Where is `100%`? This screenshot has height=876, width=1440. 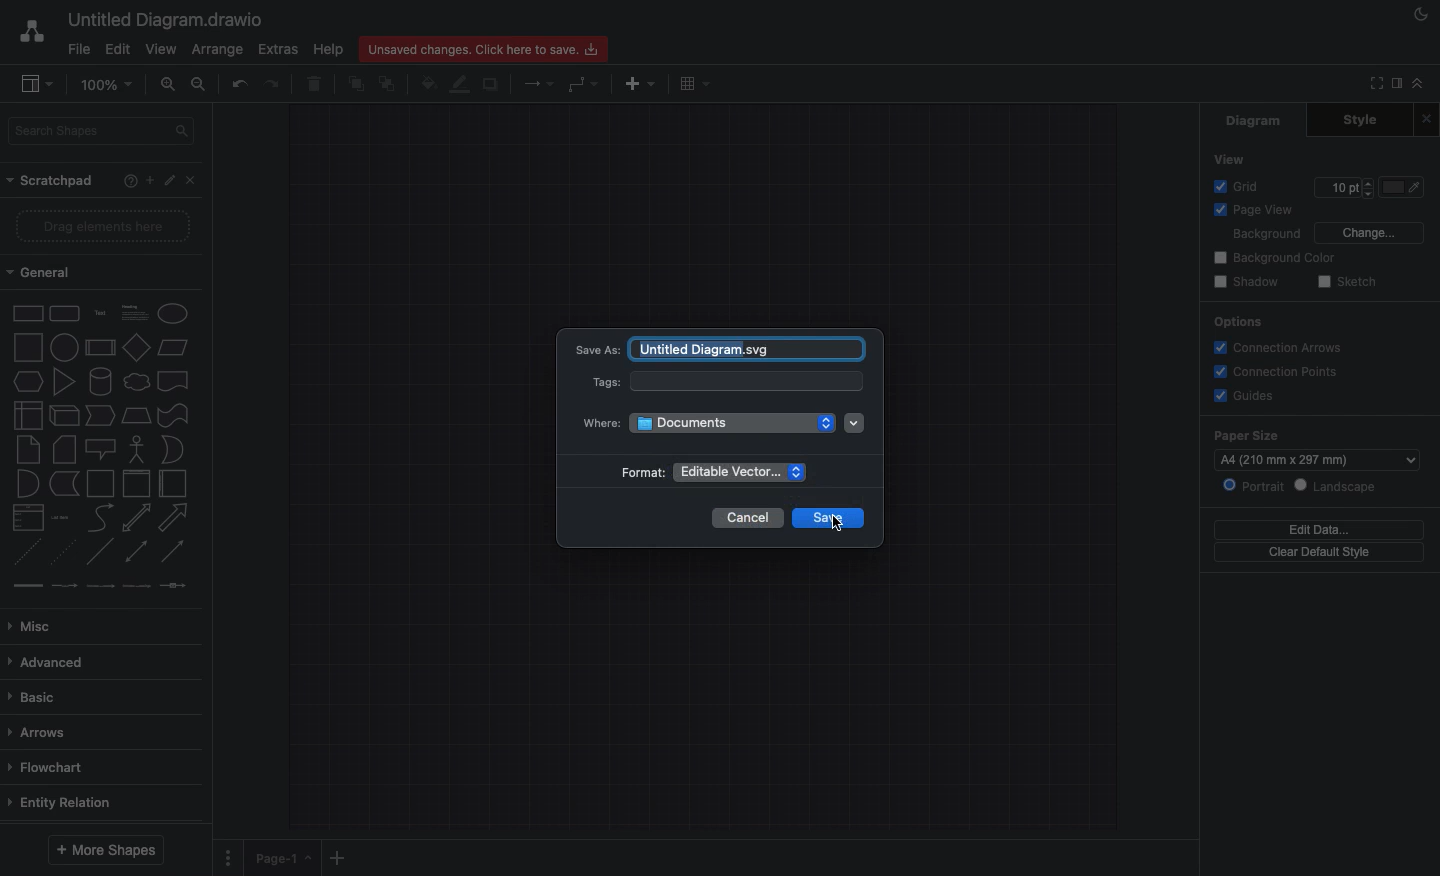 100% is located at coordinates (111, 85).